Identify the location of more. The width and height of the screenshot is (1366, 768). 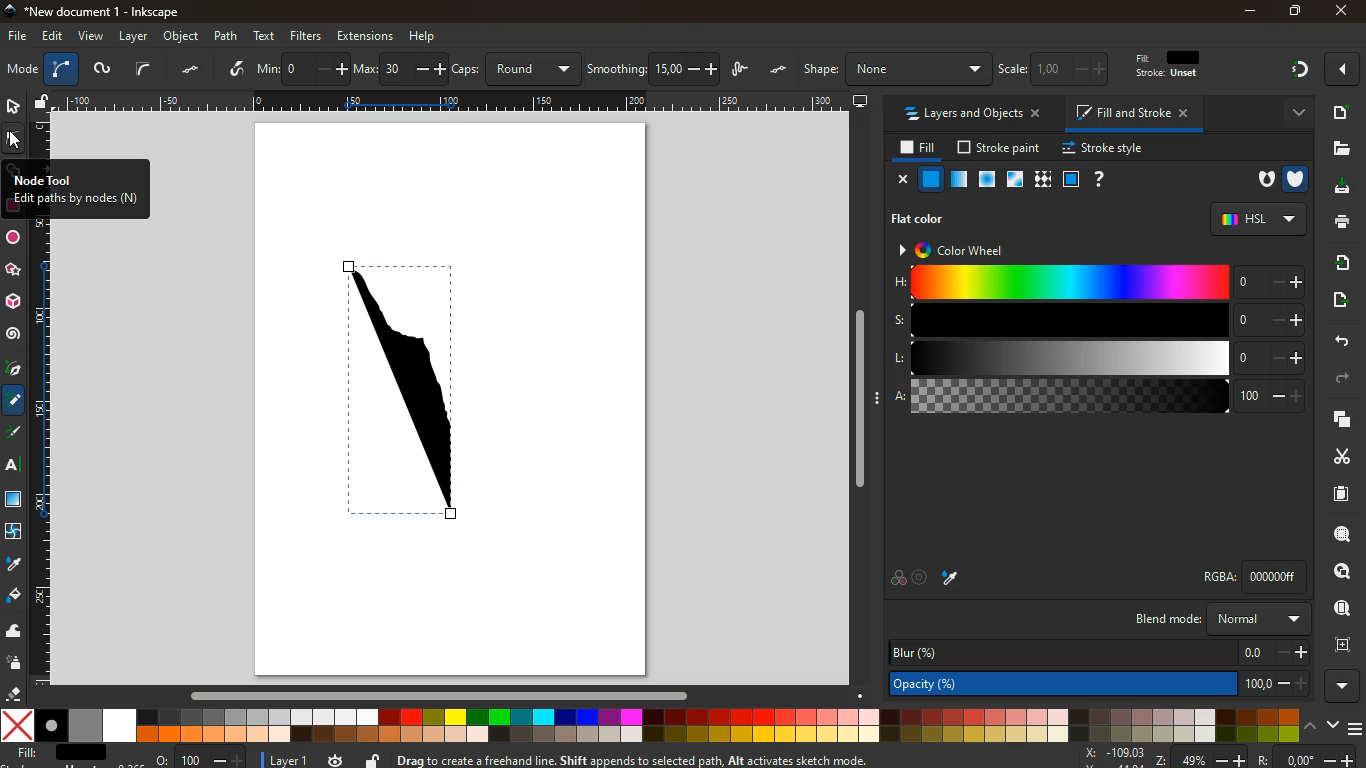
(1346, 686).